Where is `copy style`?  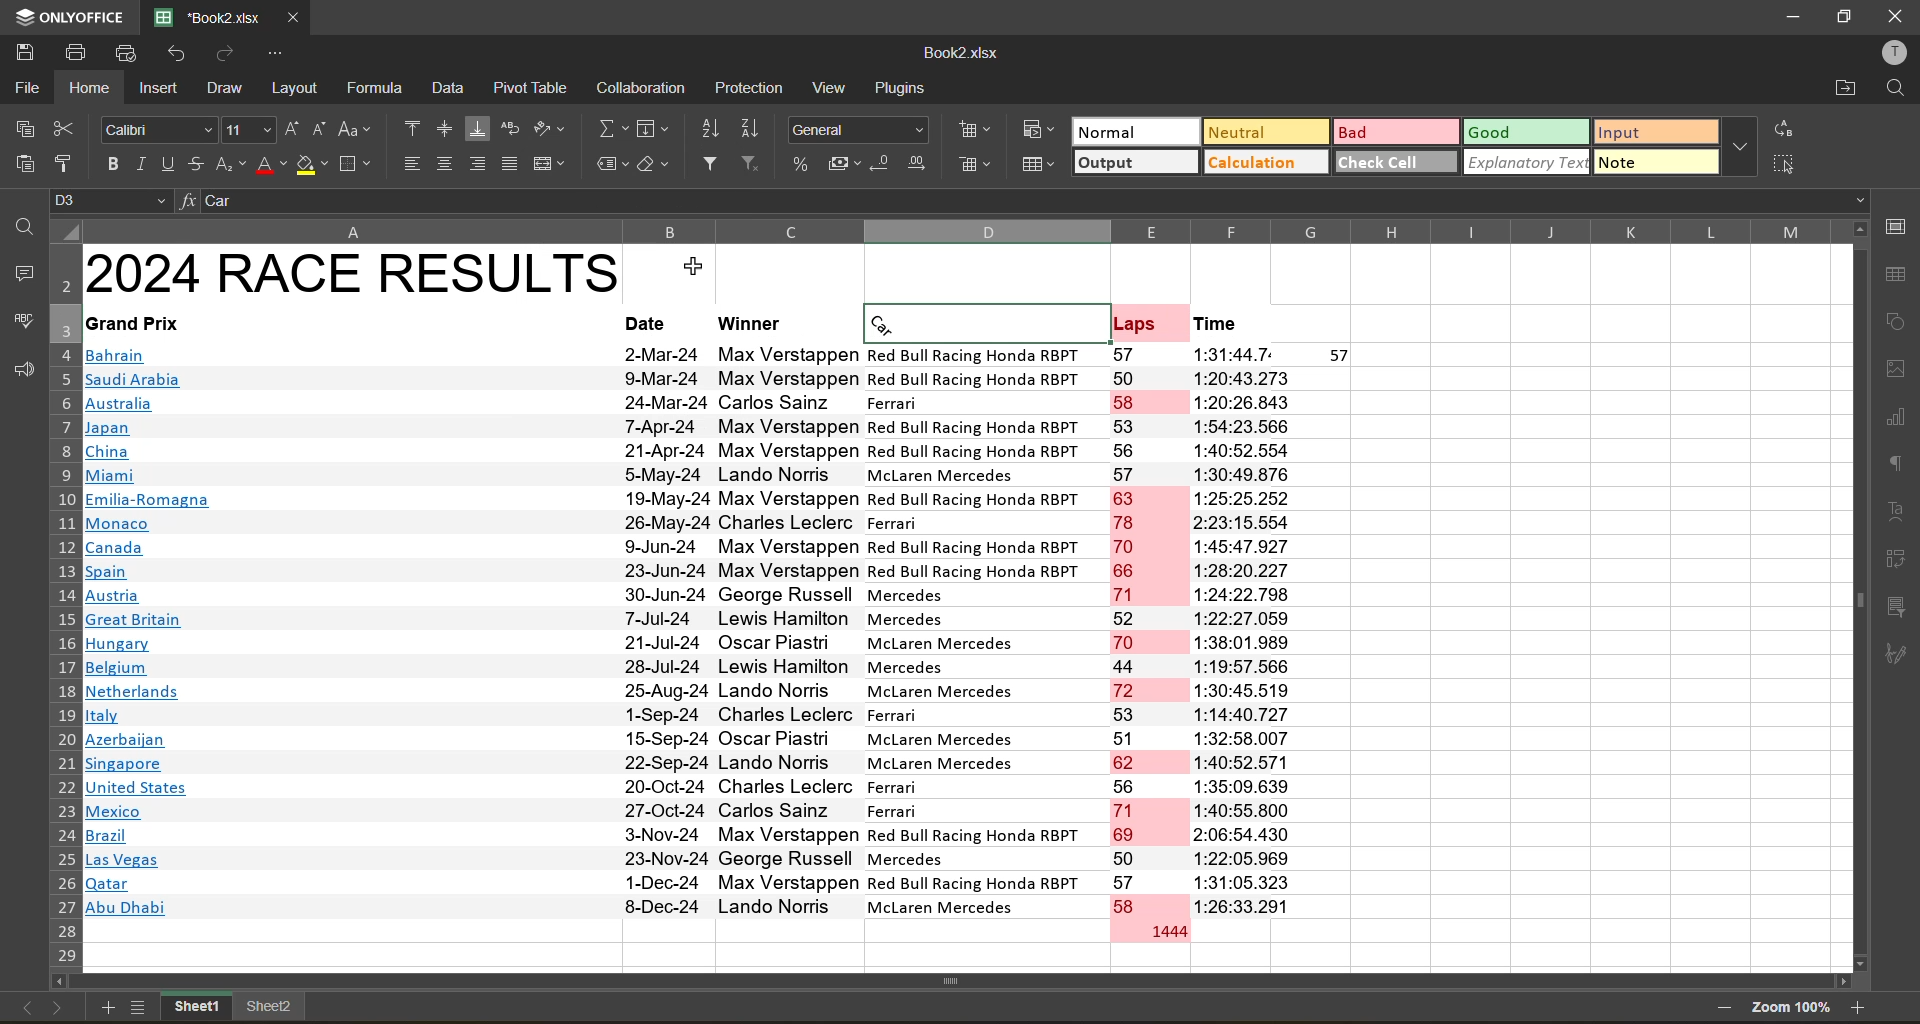
copy style is located at coordinates (66, 163).